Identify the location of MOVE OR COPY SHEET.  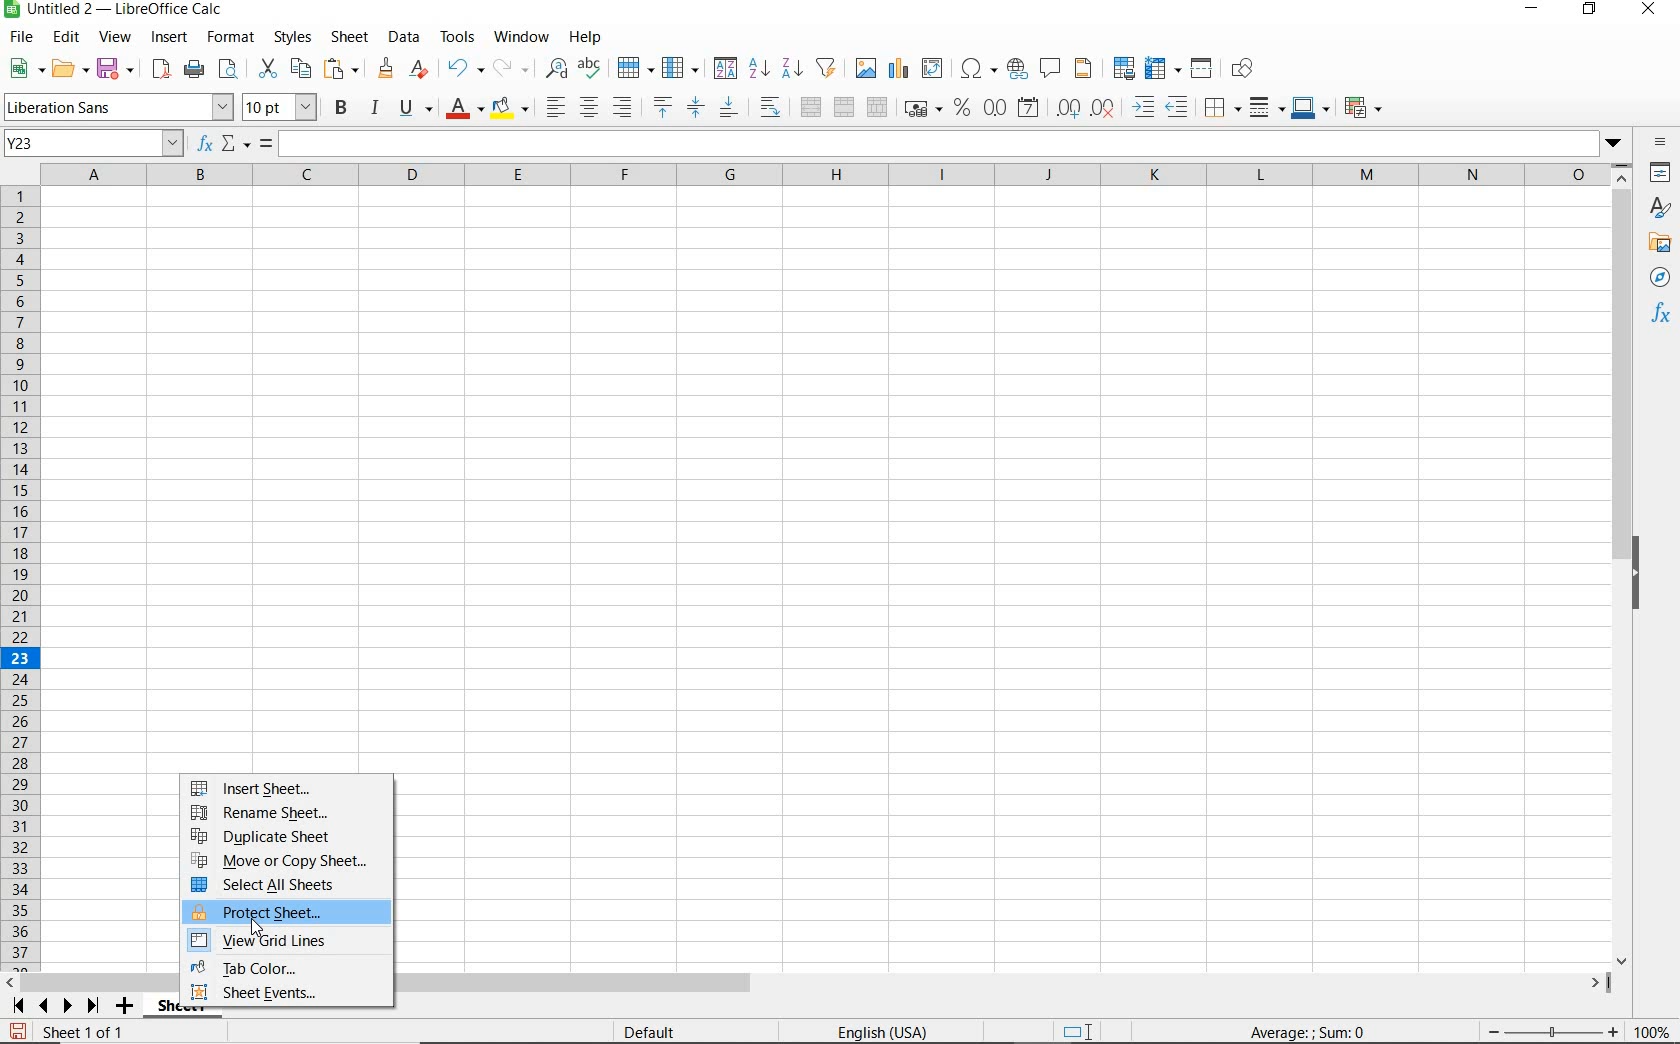
(286, 862).